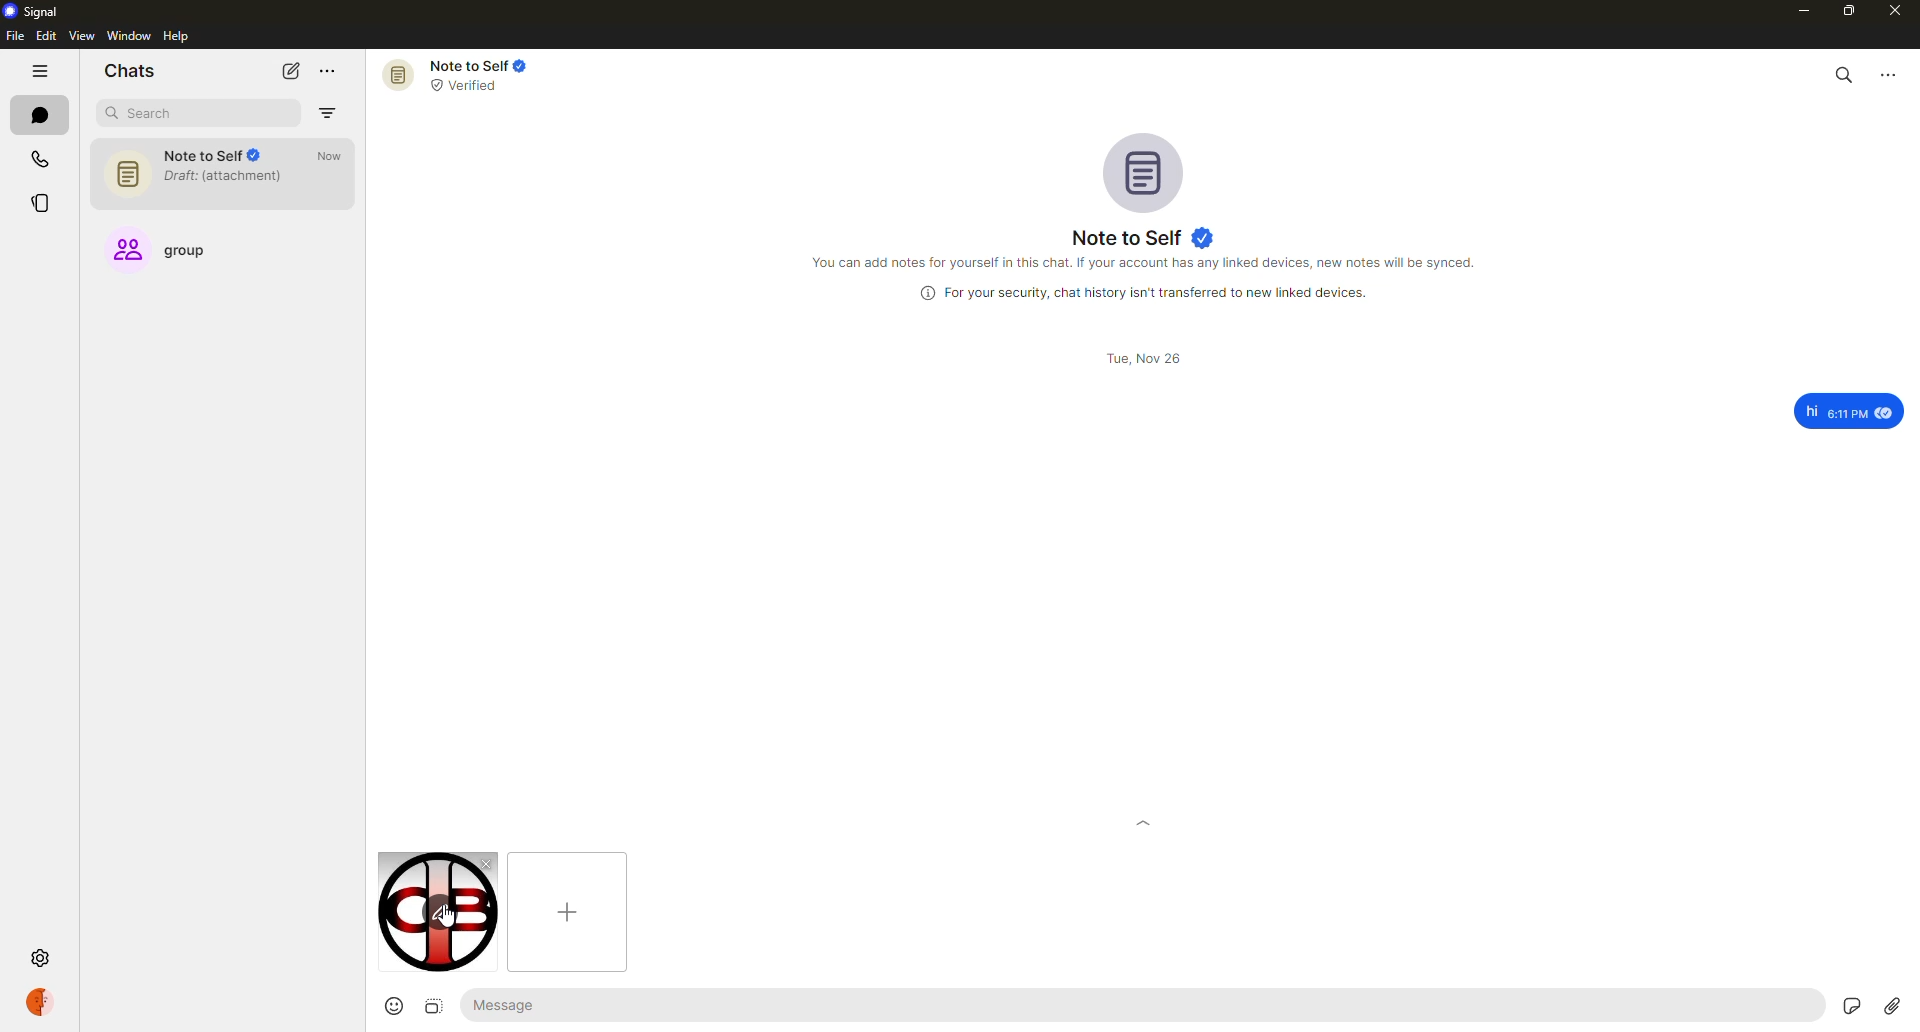  What do you see at coordinates (1149, 262) in the screenshot?
I see `info` at bounding box center [1149, 262].